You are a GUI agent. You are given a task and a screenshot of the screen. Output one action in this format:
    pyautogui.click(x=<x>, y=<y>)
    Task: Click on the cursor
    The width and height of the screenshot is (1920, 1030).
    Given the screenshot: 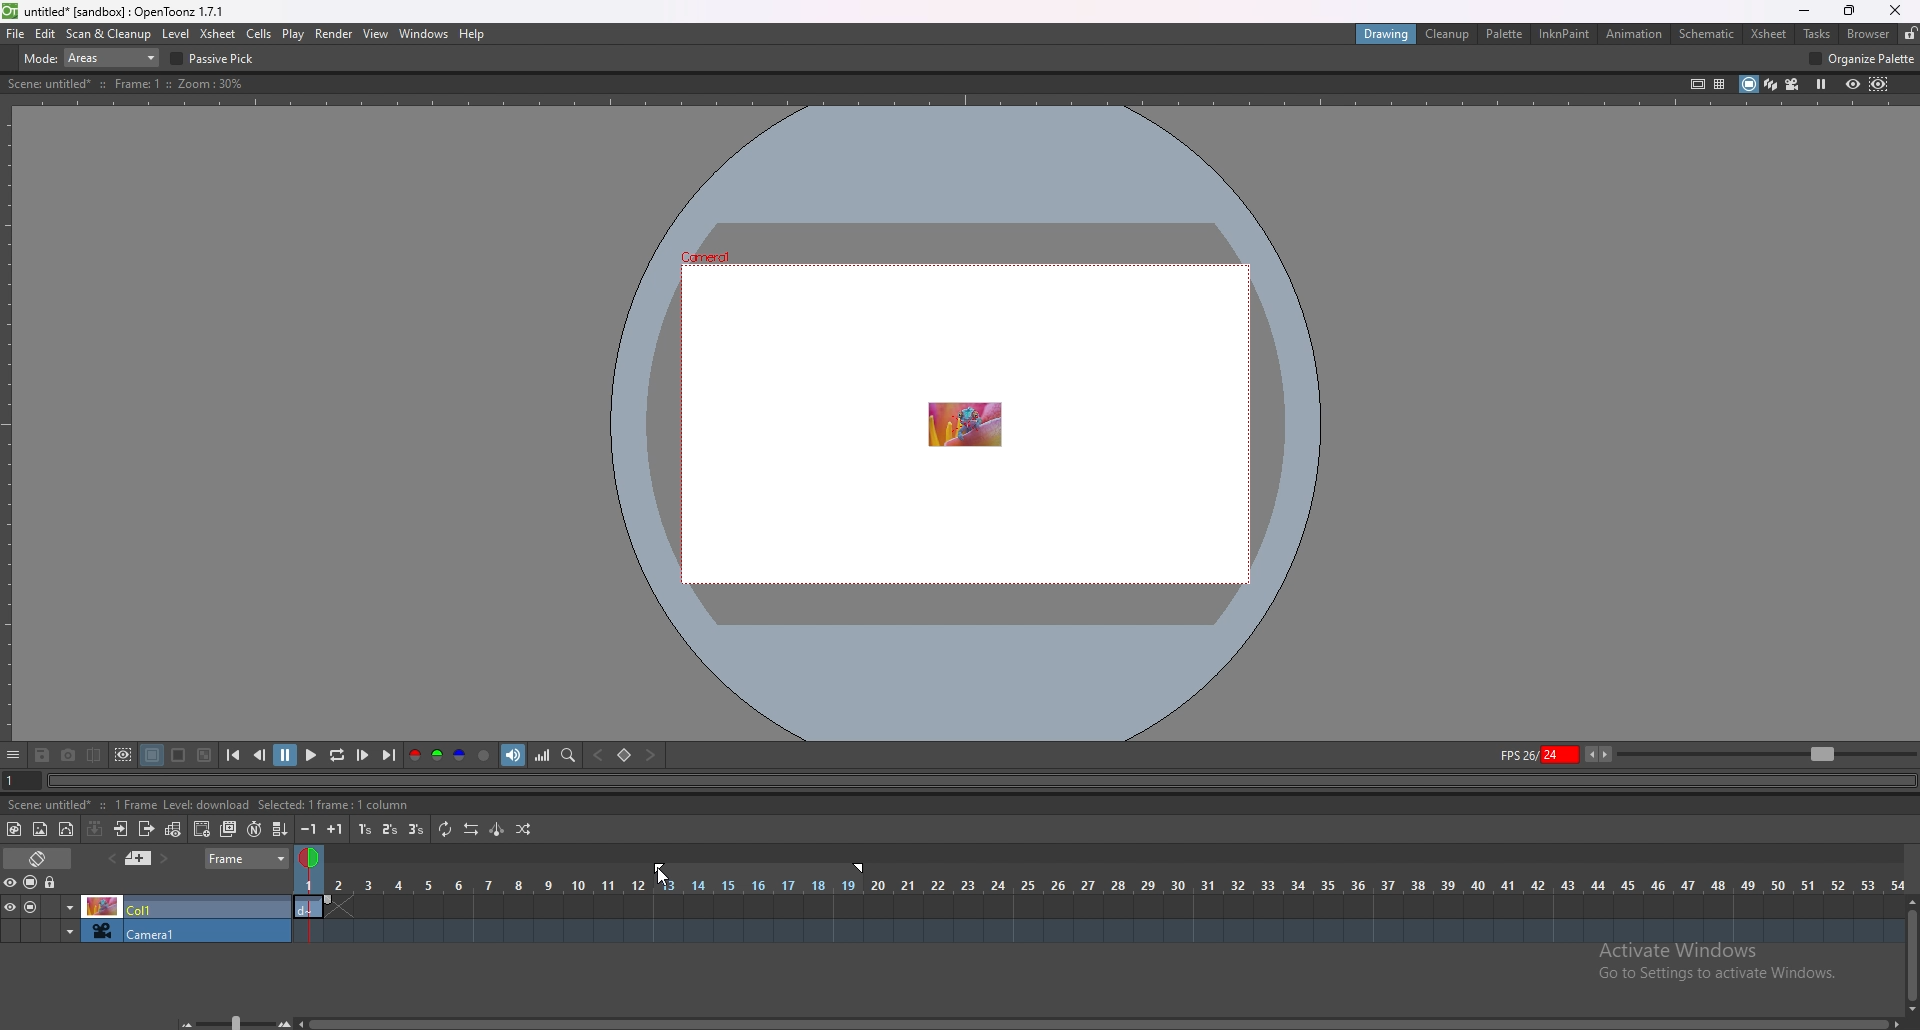 What is the action you would take?
    pyautogui.click(x=657, y=879)
    